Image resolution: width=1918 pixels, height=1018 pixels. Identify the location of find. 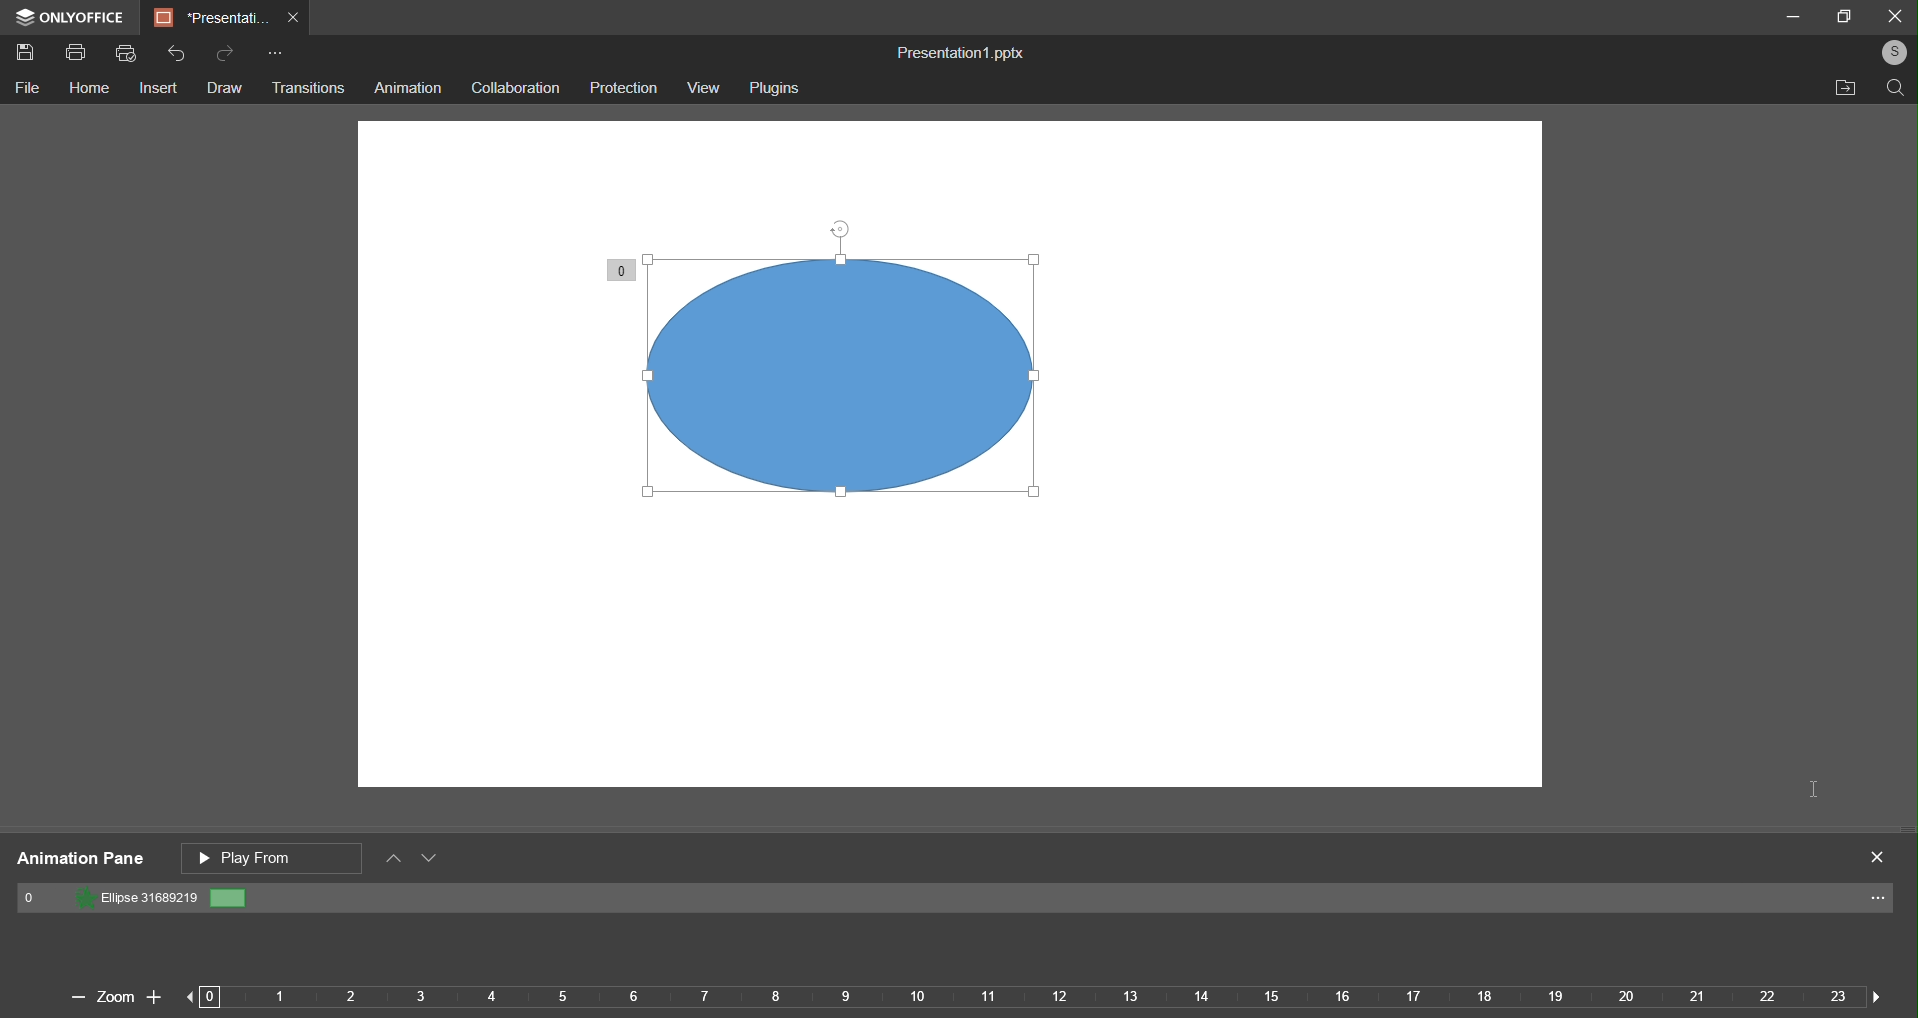
(1892, 87).